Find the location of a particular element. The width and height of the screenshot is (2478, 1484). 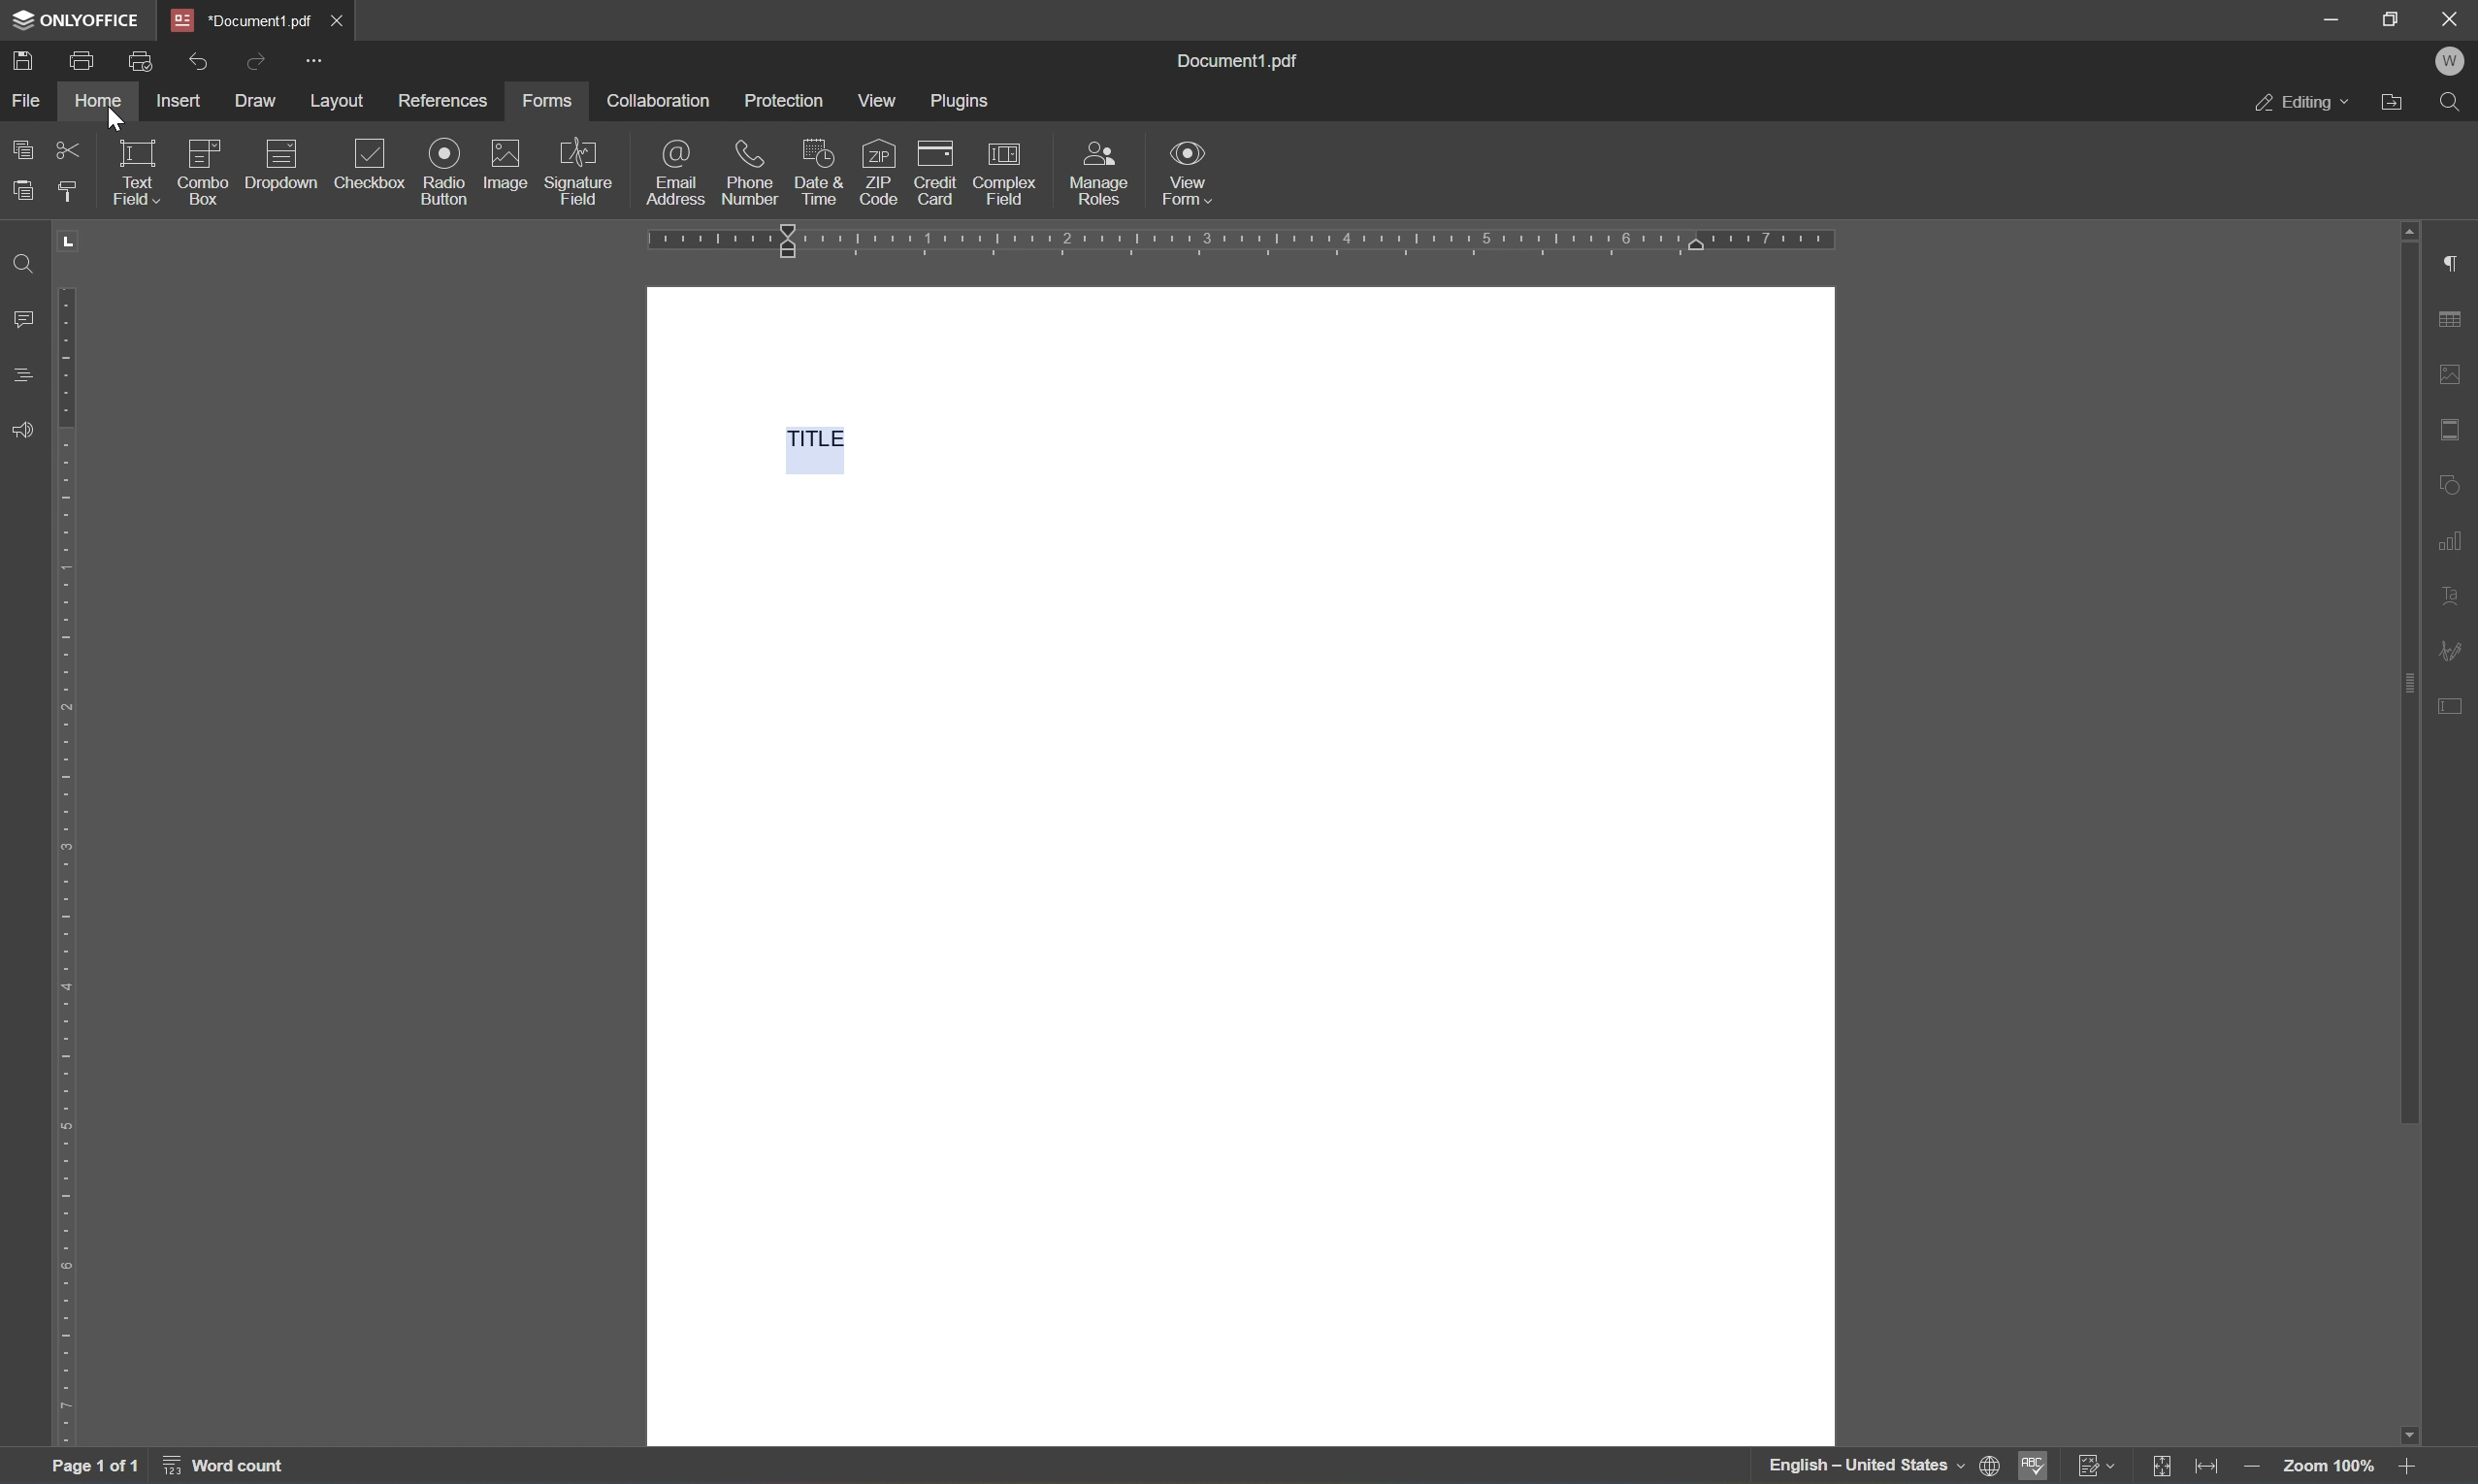

image is located at coordinates (510, 165).